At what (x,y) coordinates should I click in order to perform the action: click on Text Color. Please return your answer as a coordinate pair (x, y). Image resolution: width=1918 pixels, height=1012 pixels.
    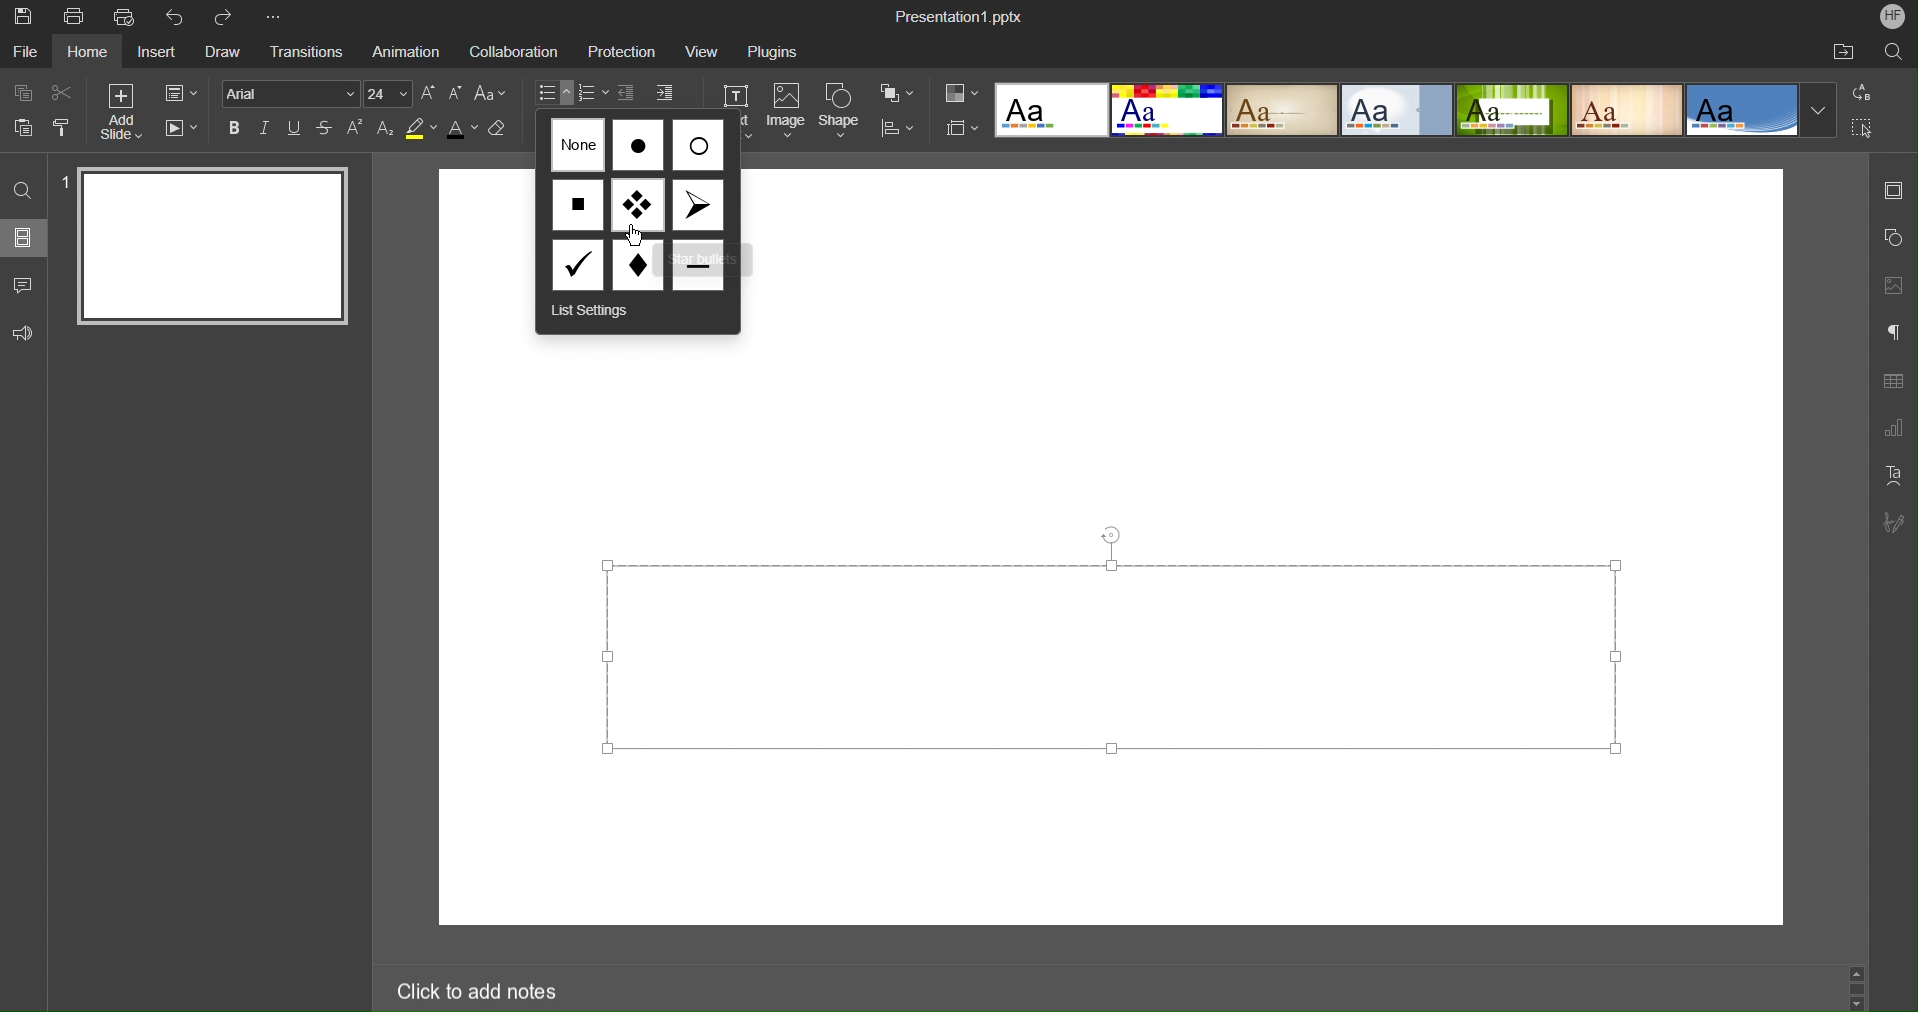
    Looking at the image, I should click on (462, 129).